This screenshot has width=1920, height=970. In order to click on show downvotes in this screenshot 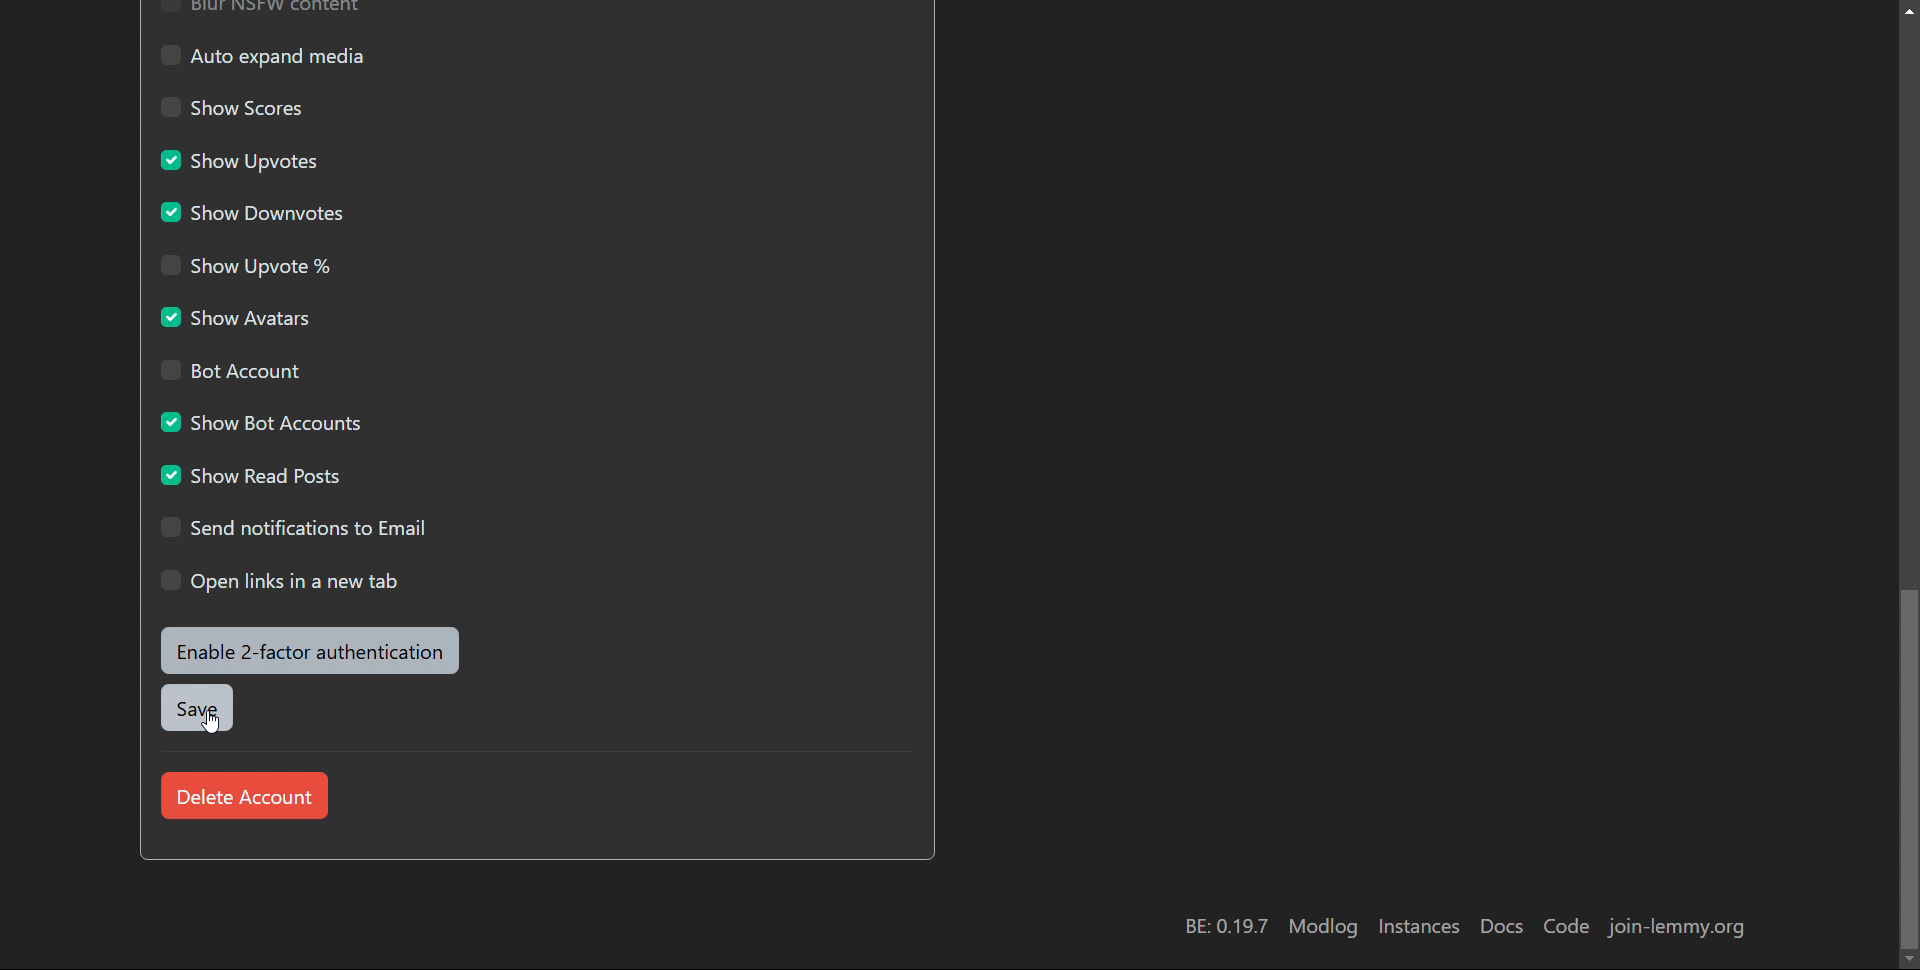, I will do `click(251, 213)`.